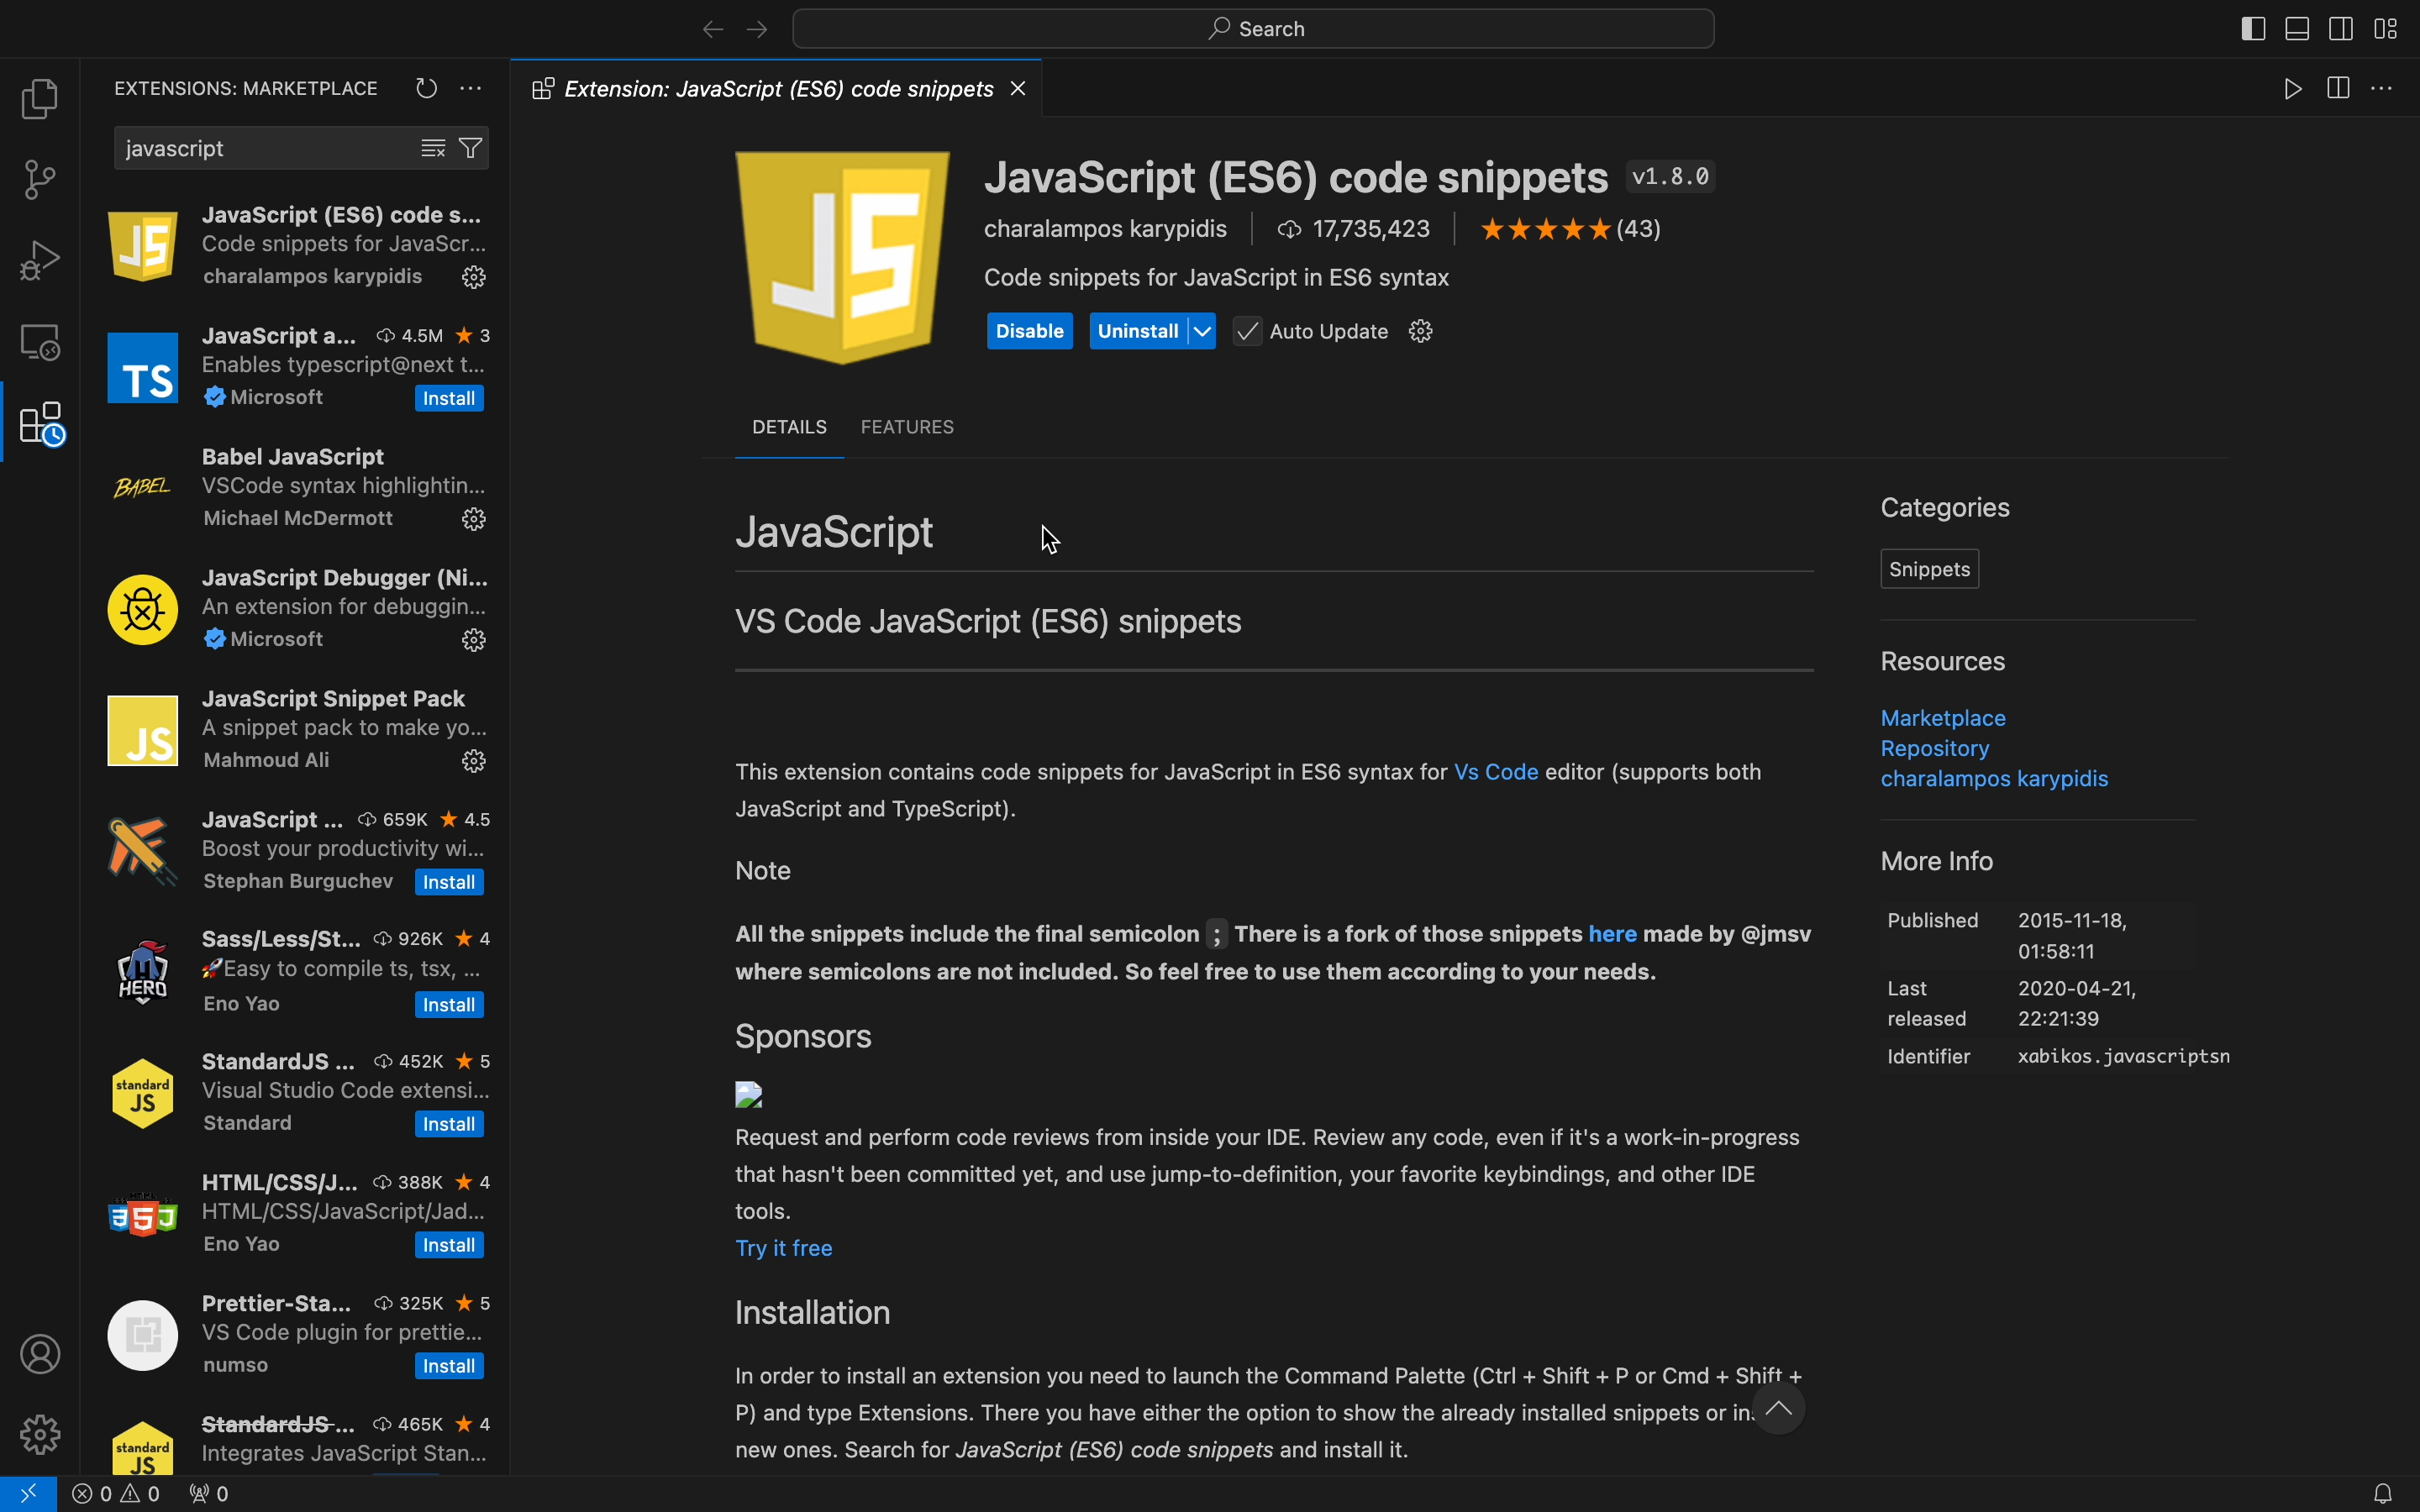 This screenshot has height=1512, width=2420. I want to click on JavaScript Snippet Pack
A snippet pack to make yo...
Mahmoud Ali ie, so click(291, 731).